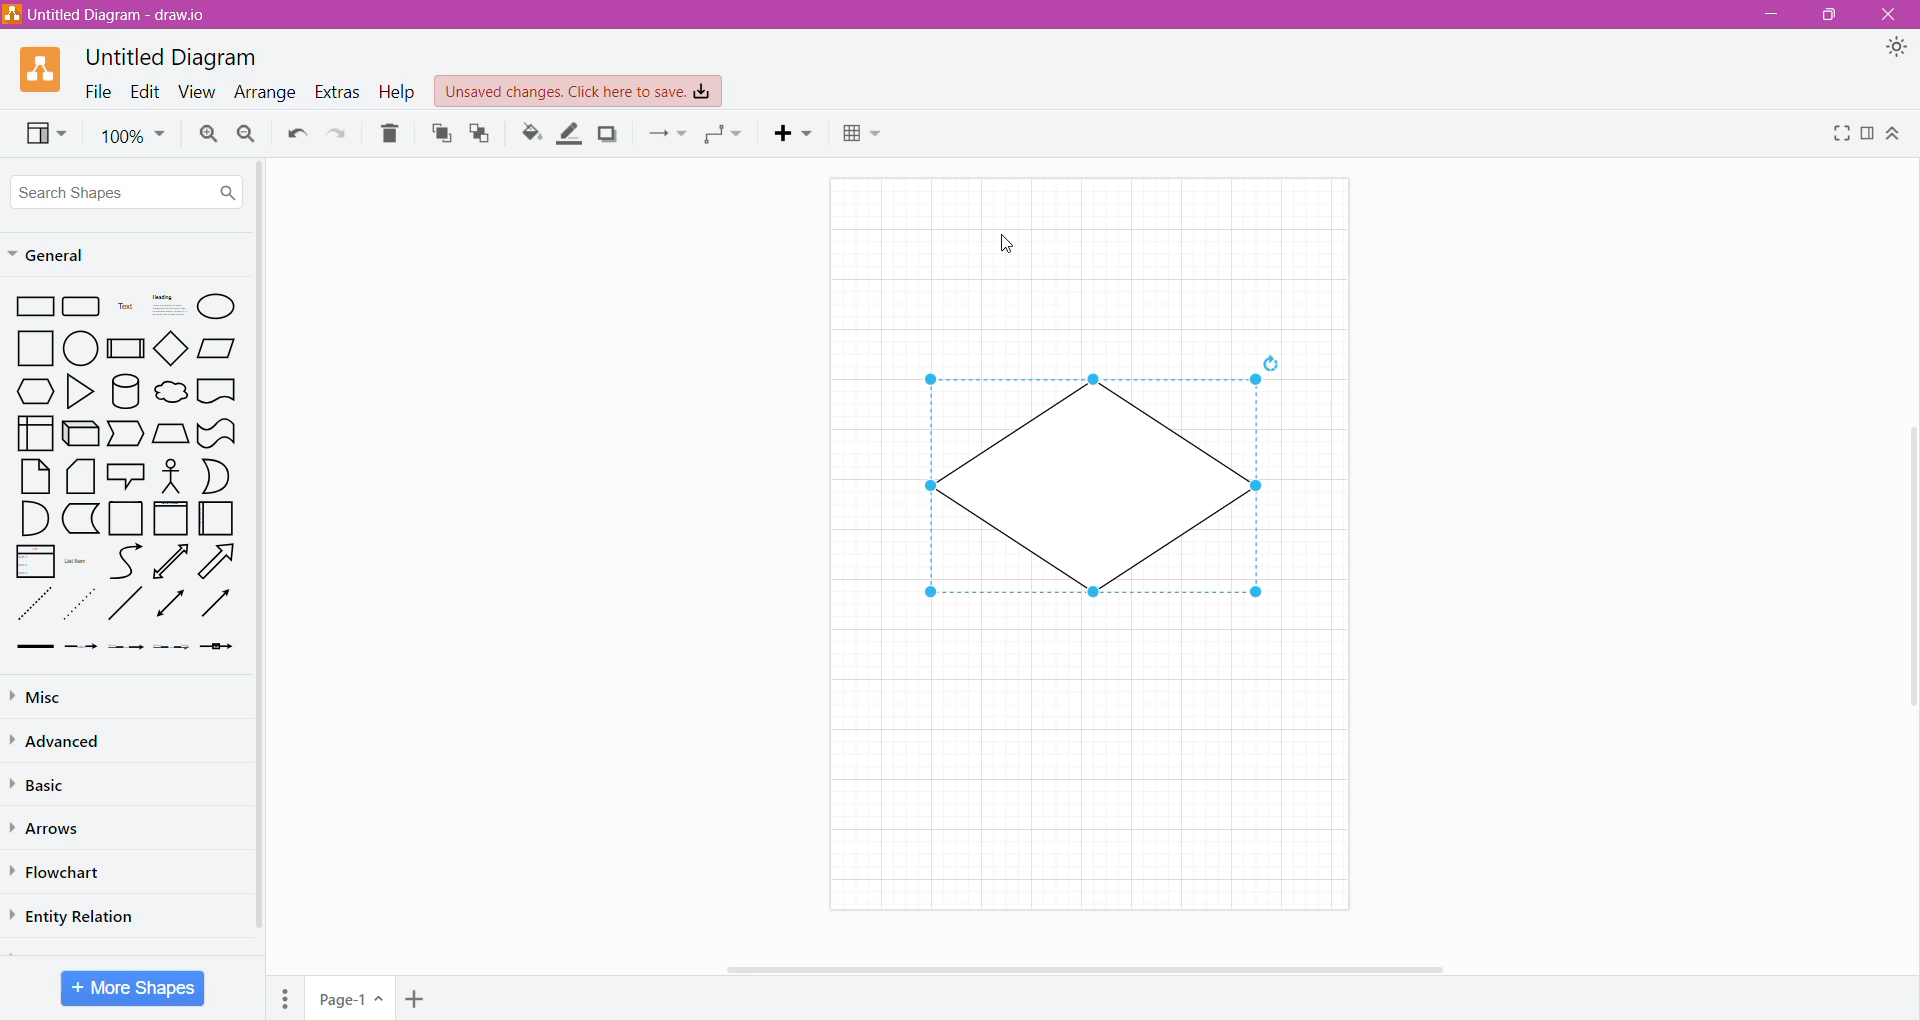 The height and width of the screenshot is (1020, 1920). Describe the element at coordinates (124, 434) in the screenshot. I see `Step` at that location.